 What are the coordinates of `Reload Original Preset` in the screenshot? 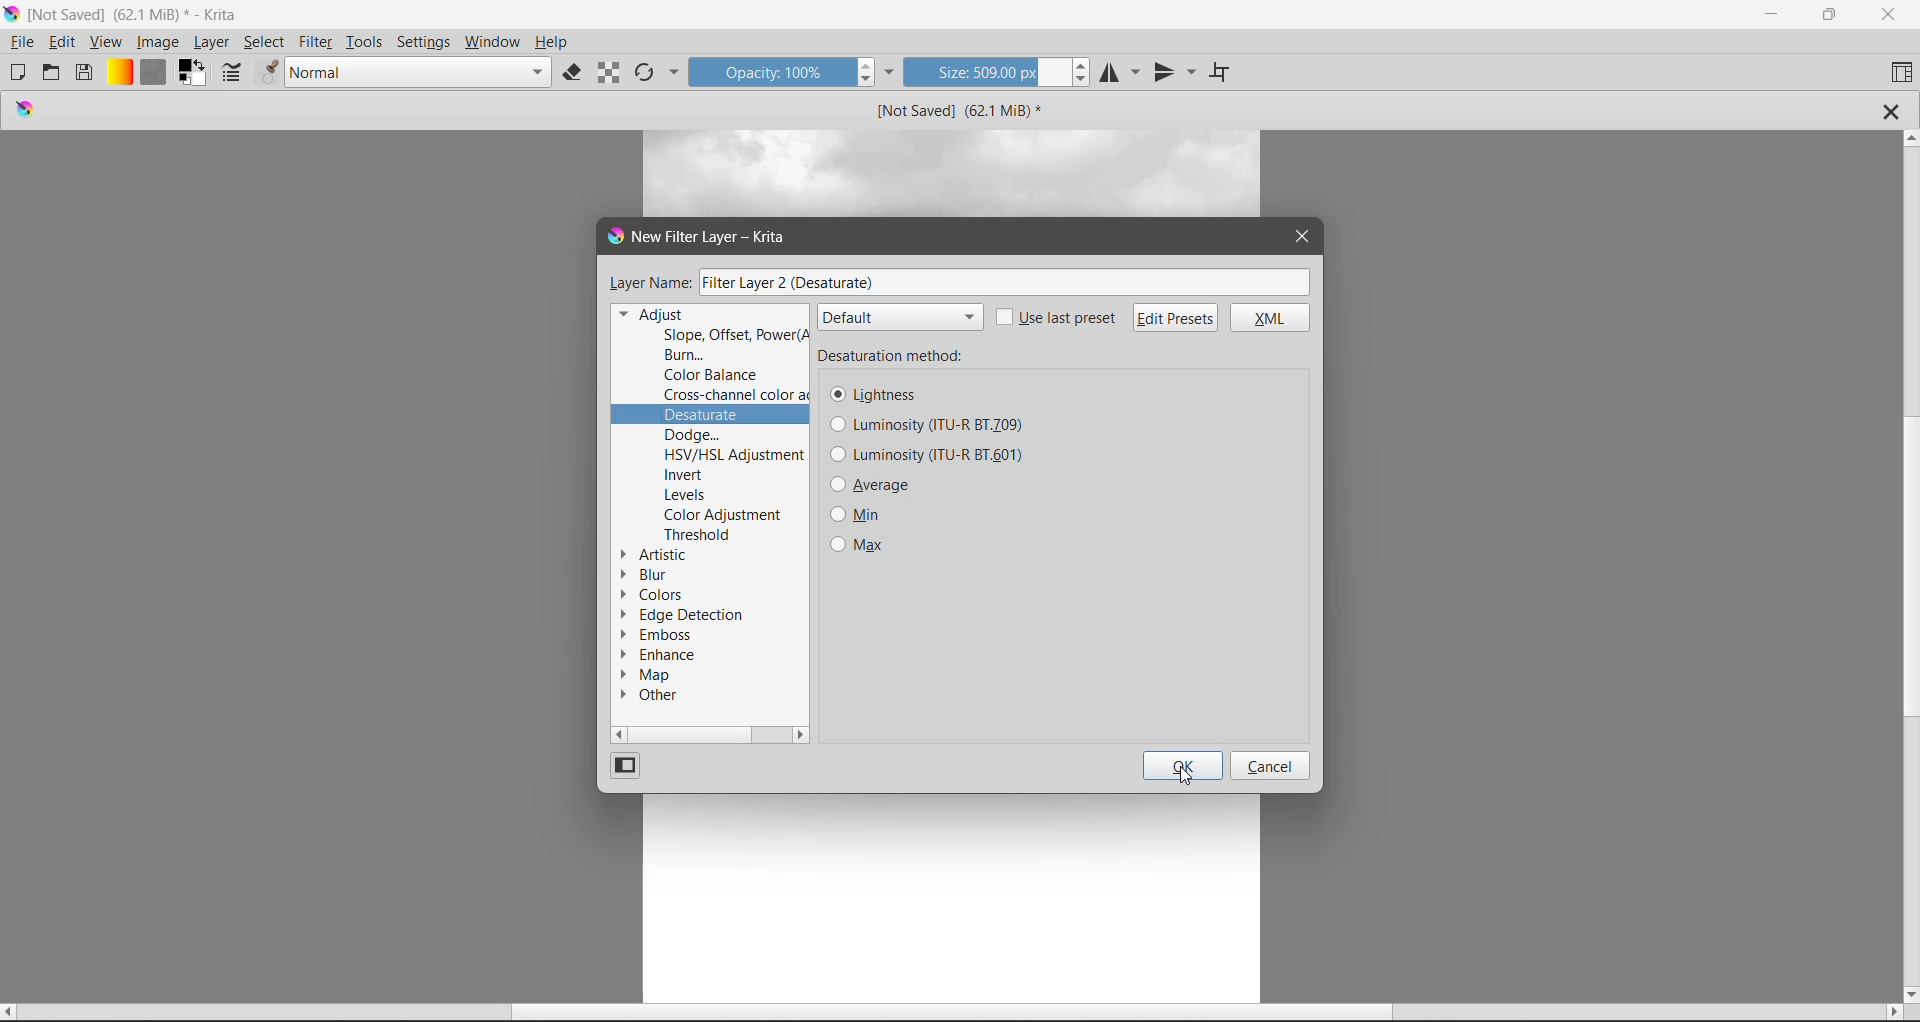 It's located at (646, 72).